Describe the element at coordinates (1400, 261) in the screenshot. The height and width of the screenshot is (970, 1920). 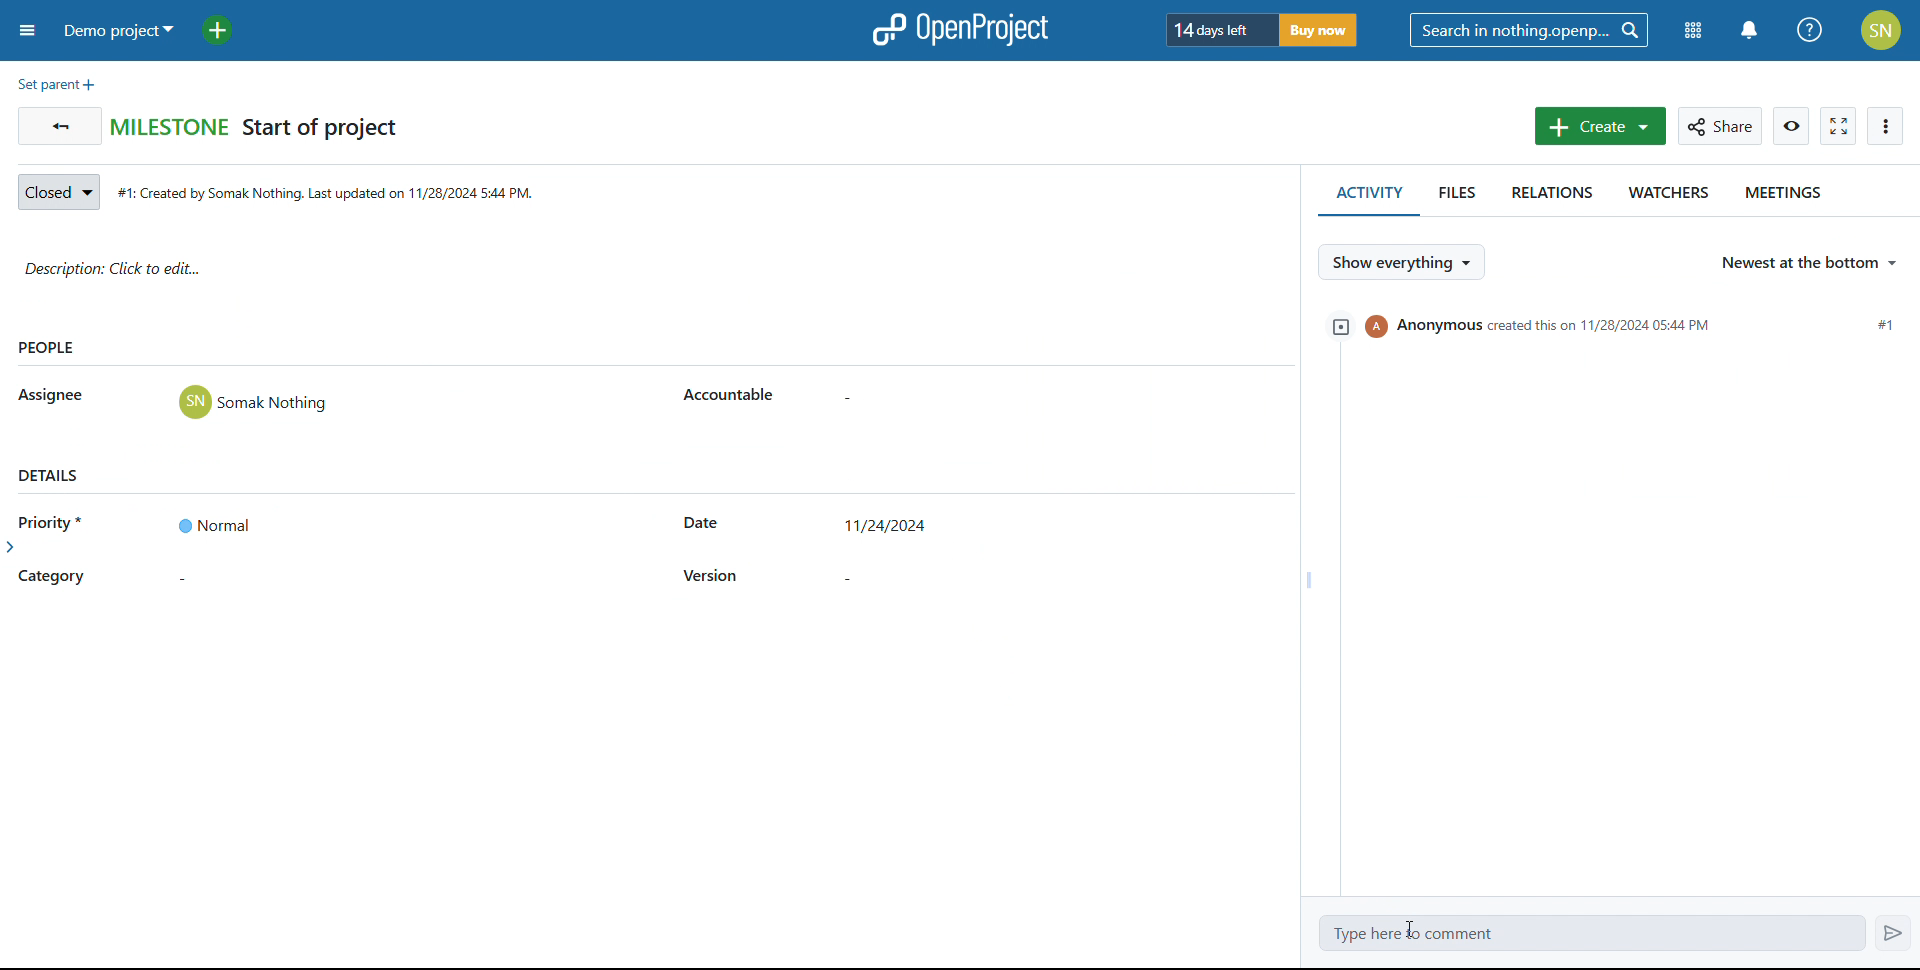
I see `selct what to show` at that location.